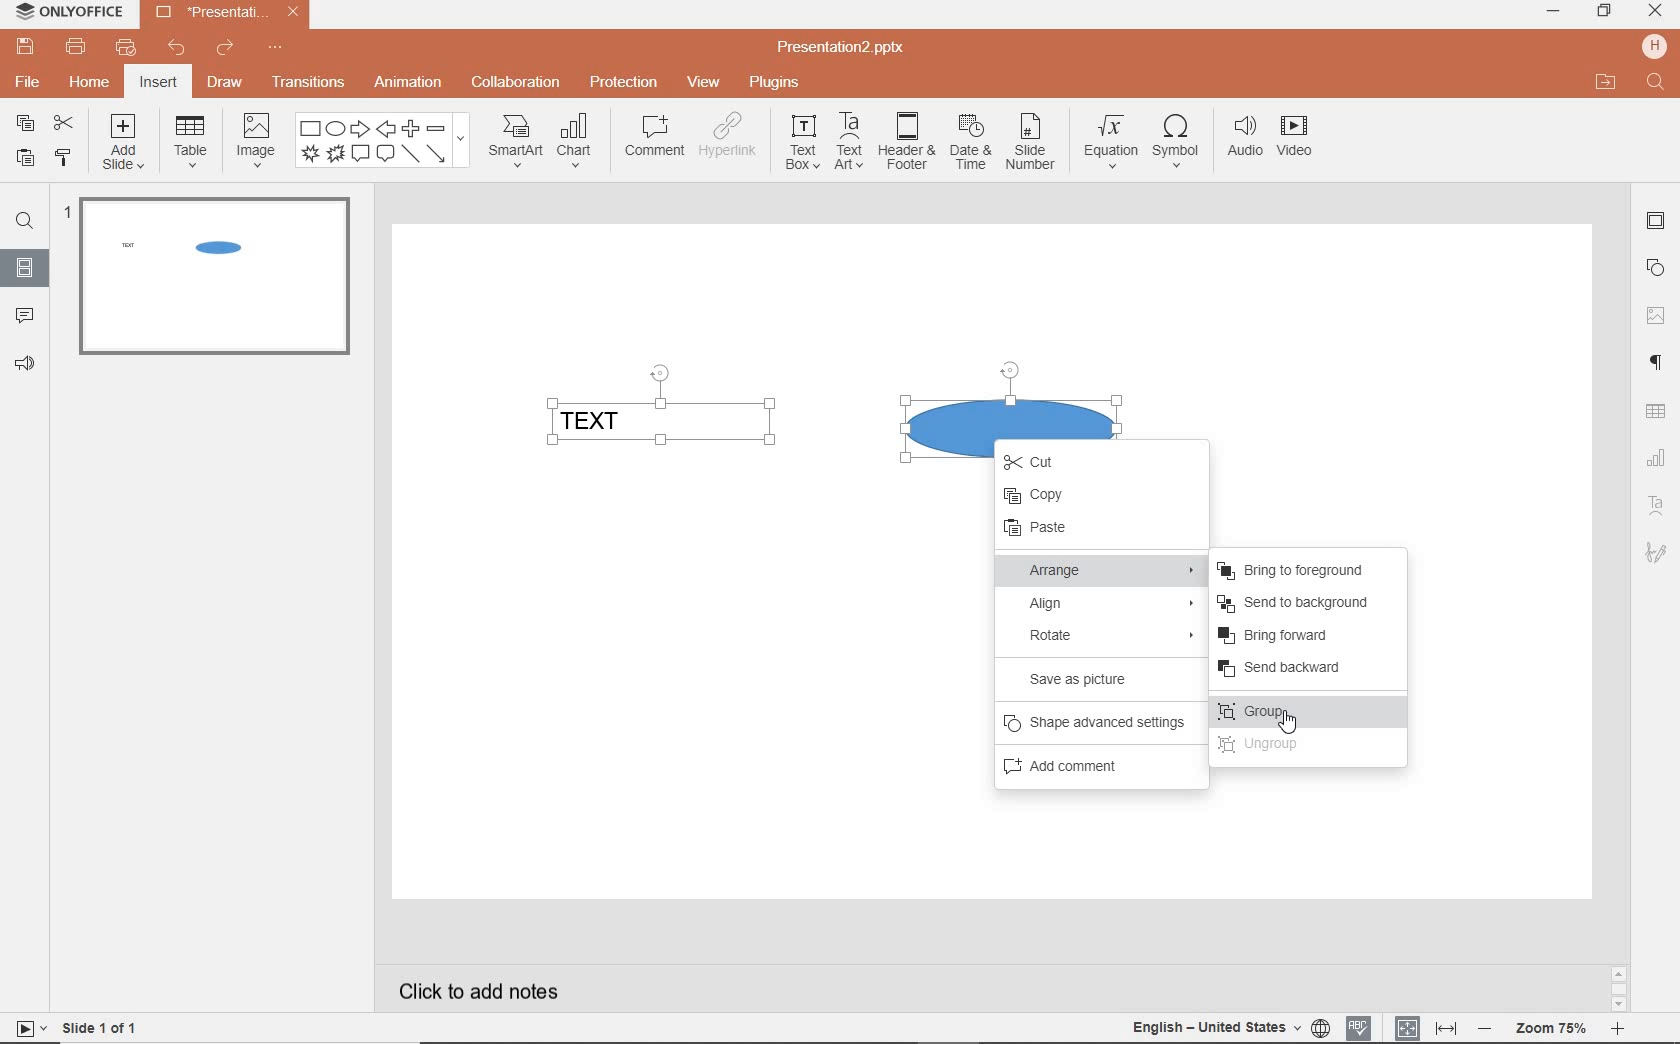 This screenshot has width=1680, height=1044. What do you see at coordinates (1065, 494) in the screenshot?
I see `COPY` at bounding box center [1065, 494].